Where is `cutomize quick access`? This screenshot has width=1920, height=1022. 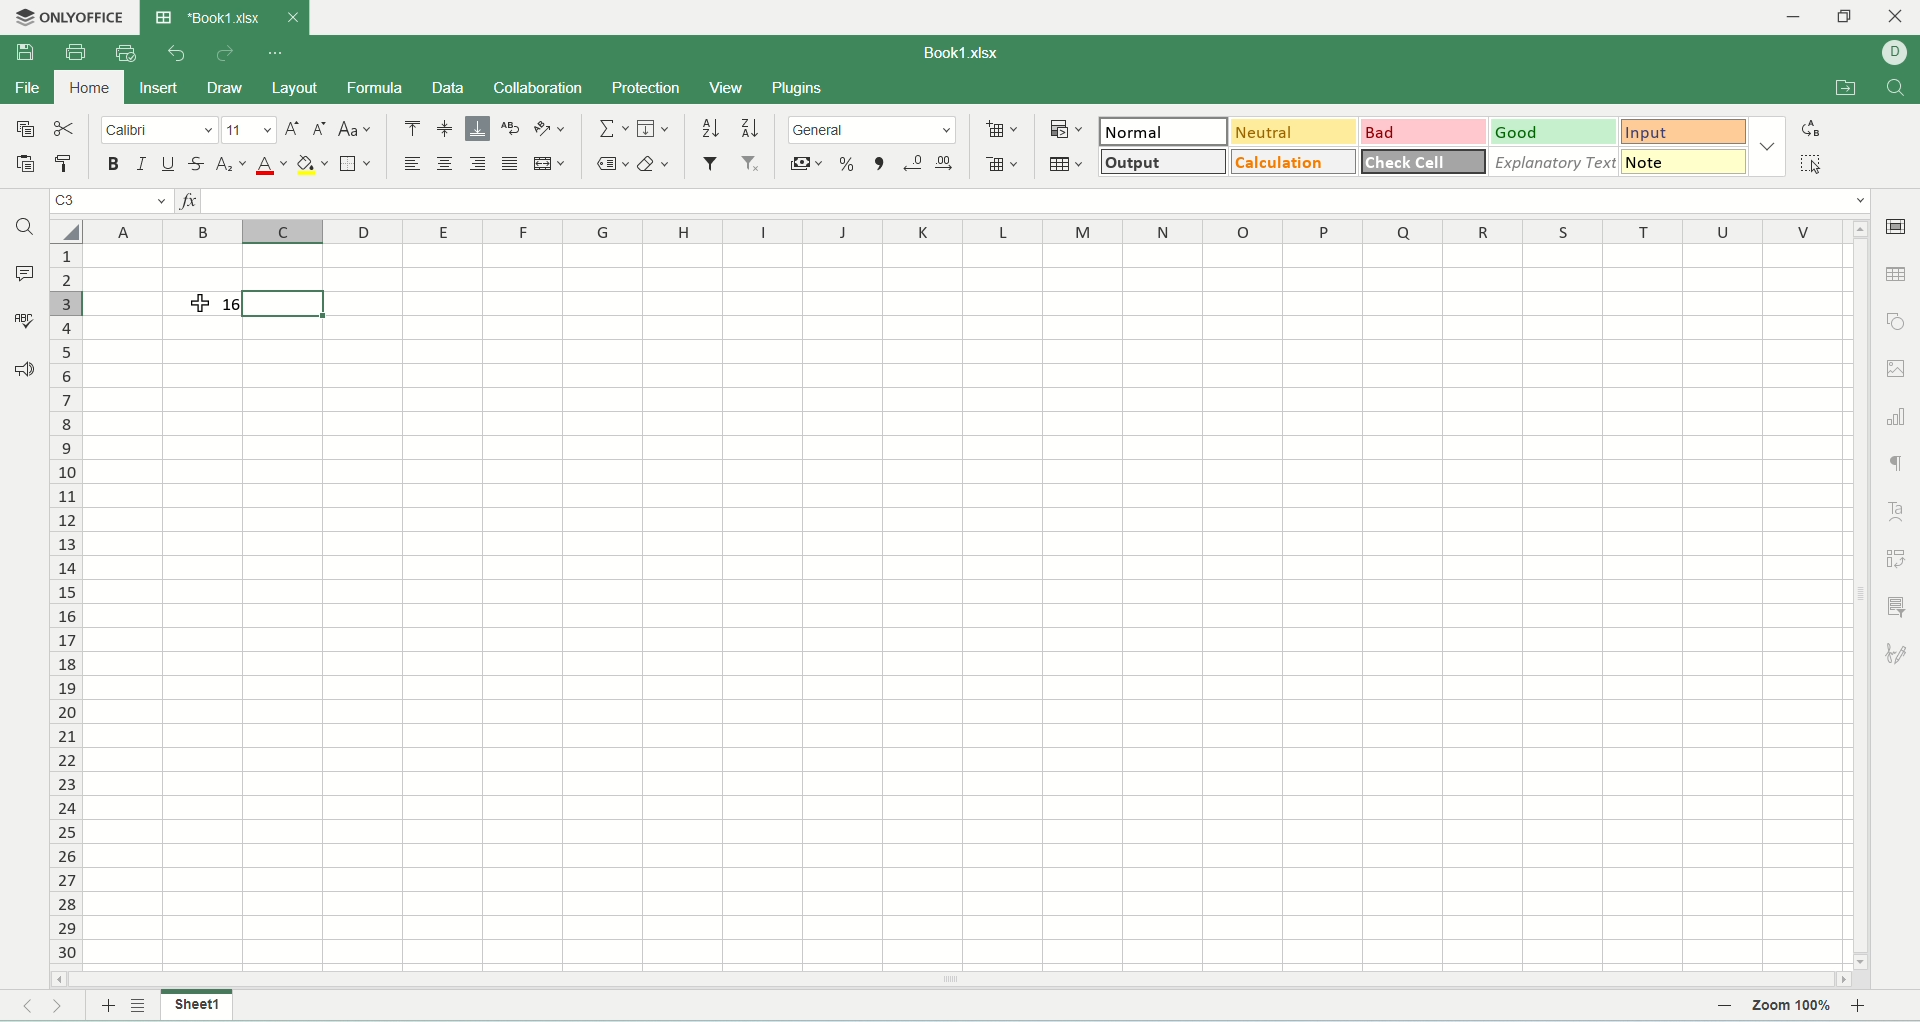 cutomize quick access is located at coordinates (278, 53).